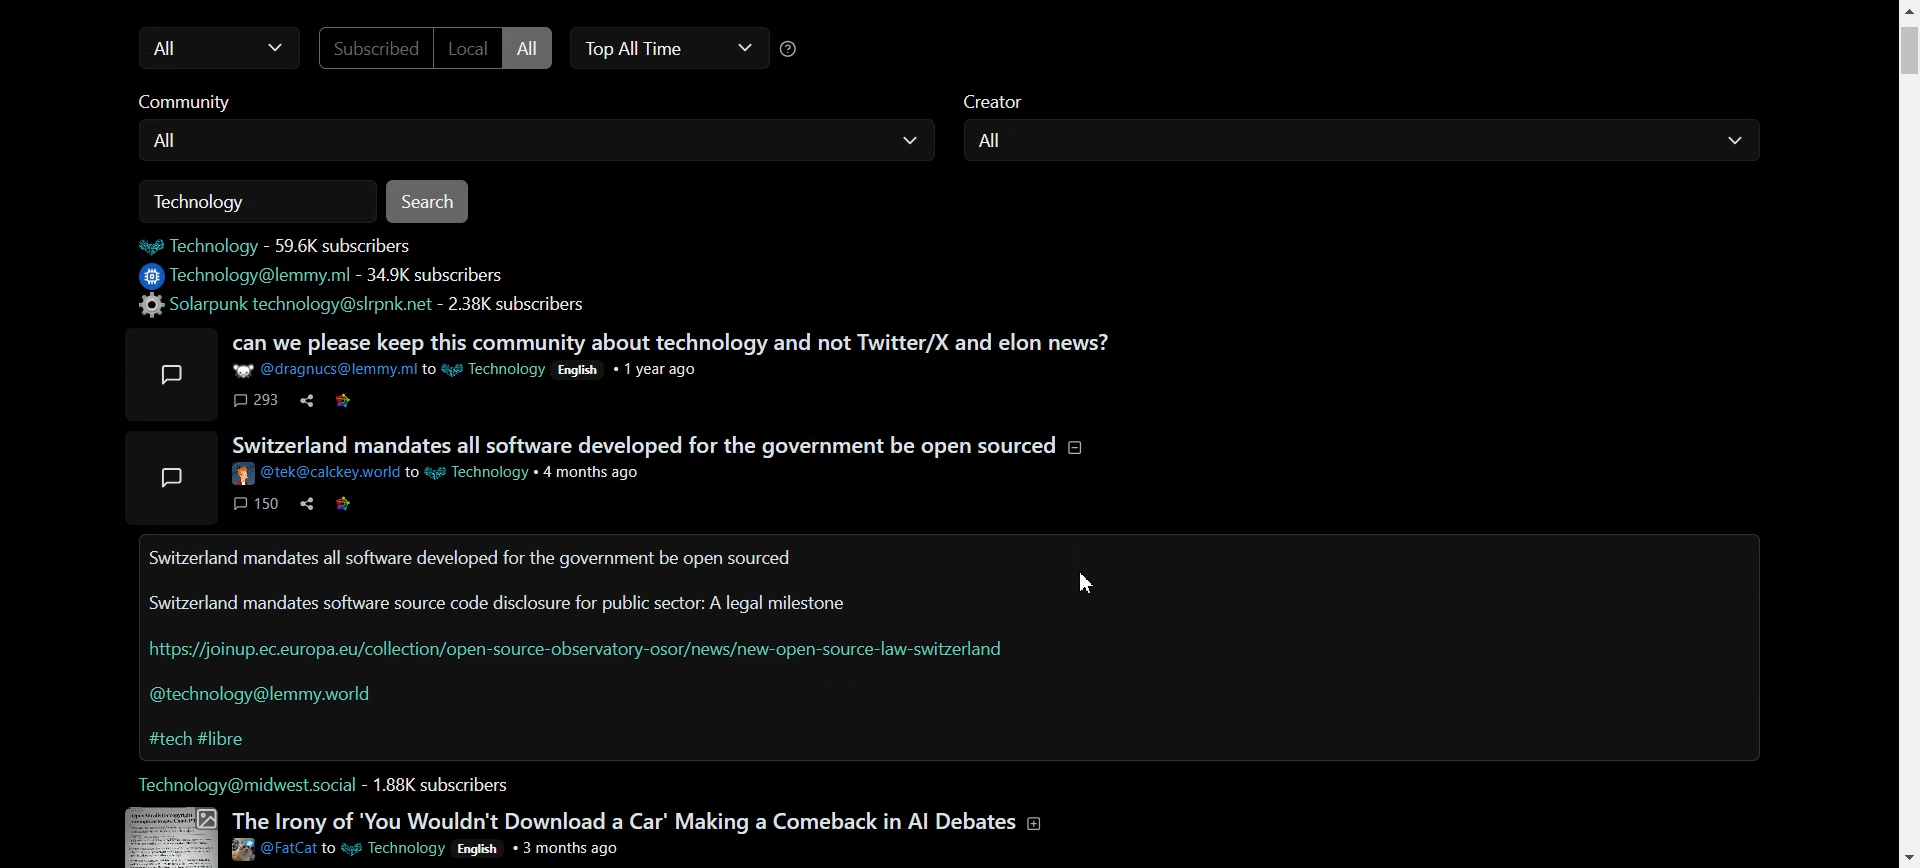  Describe the element at coordinates (286, 245) in the screenshot. I see `Technology - 59.6K subscribers` at that location.